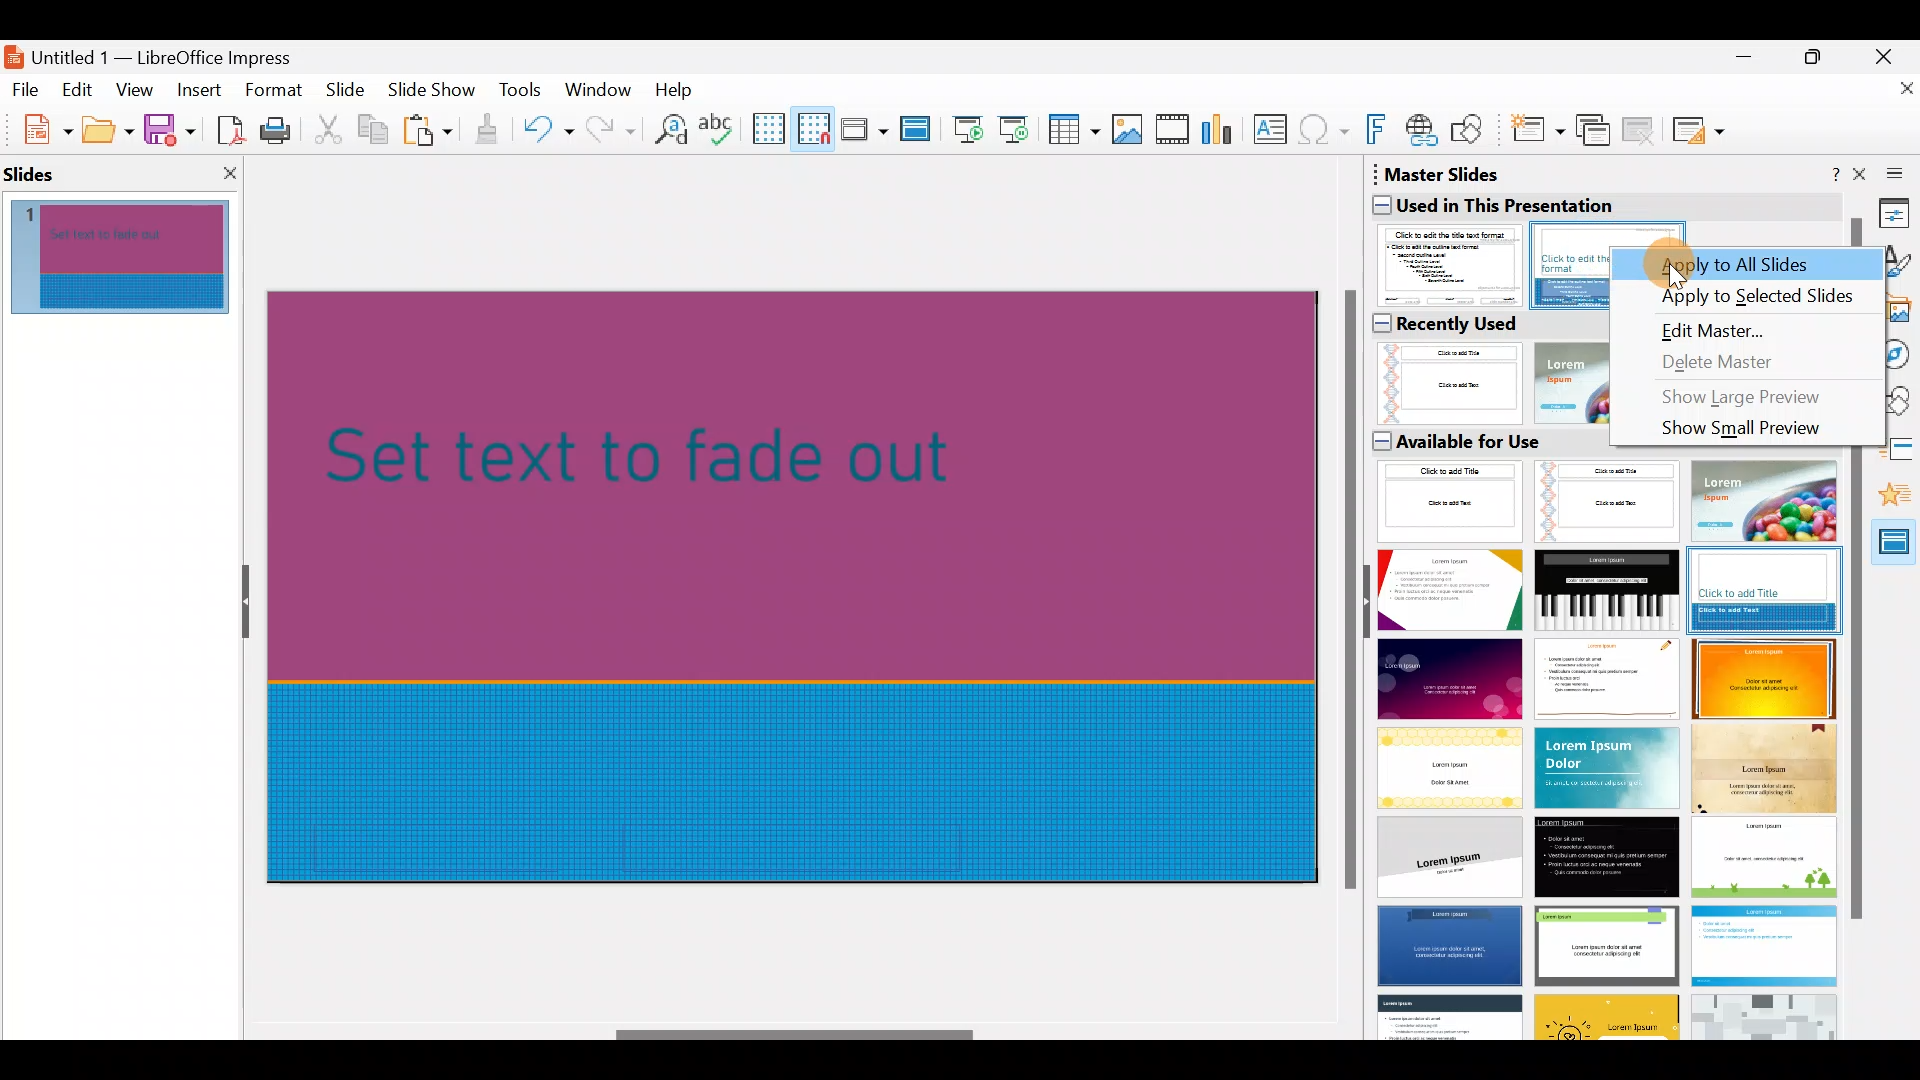 This screenshot has width=1920, height=1080. What do you see at coordinates (796, 1035) in the screenshot?
I see `Scroll bar` at bounding box center [796, 1035].